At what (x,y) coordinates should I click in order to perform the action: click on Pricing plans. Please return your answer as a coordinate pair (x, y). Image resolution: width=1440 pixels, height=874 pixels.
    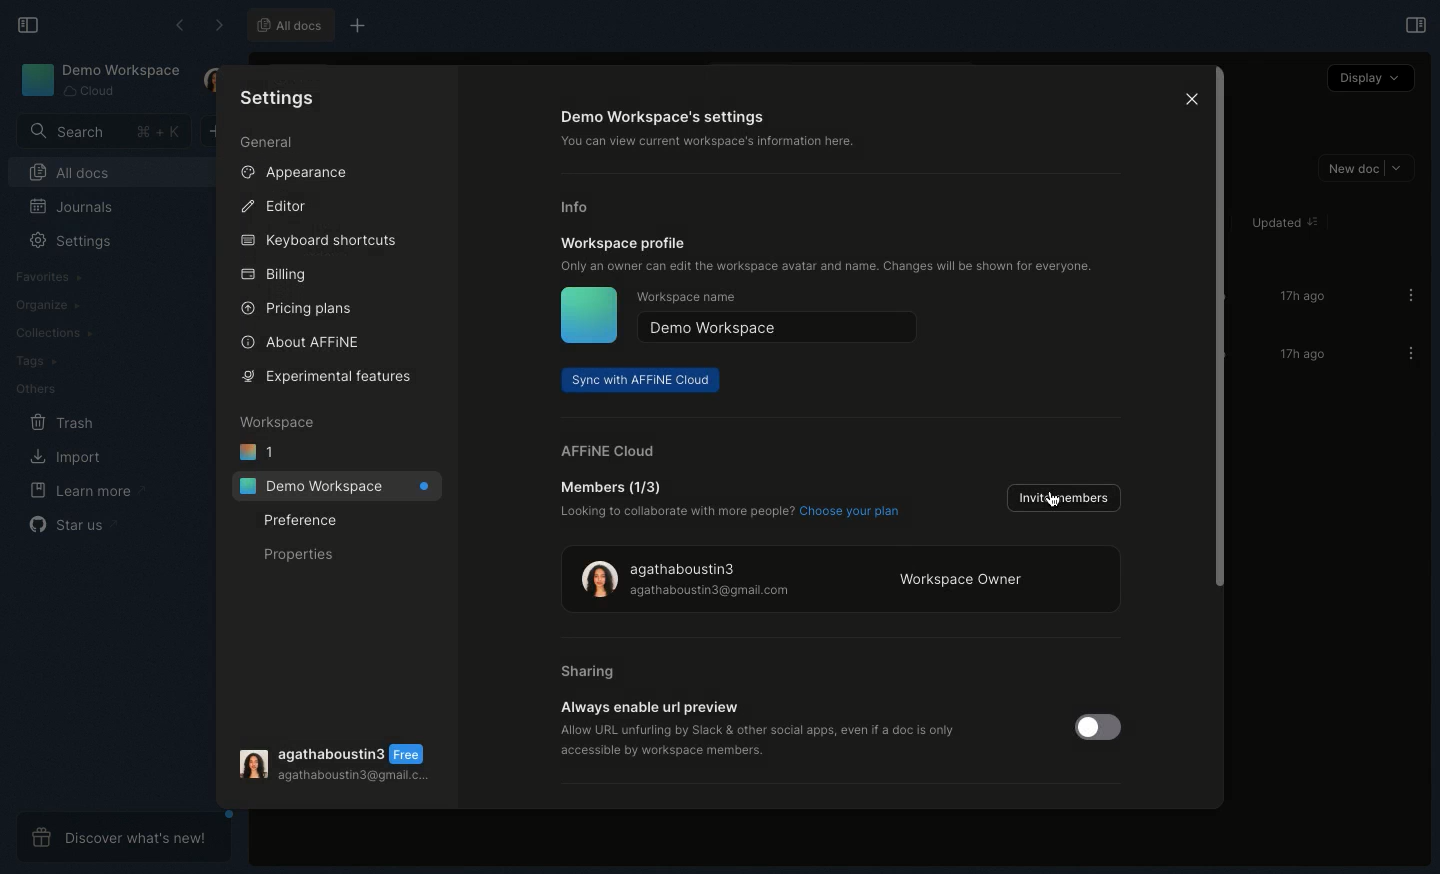
    Looking at the image, I should click on (297, 308).